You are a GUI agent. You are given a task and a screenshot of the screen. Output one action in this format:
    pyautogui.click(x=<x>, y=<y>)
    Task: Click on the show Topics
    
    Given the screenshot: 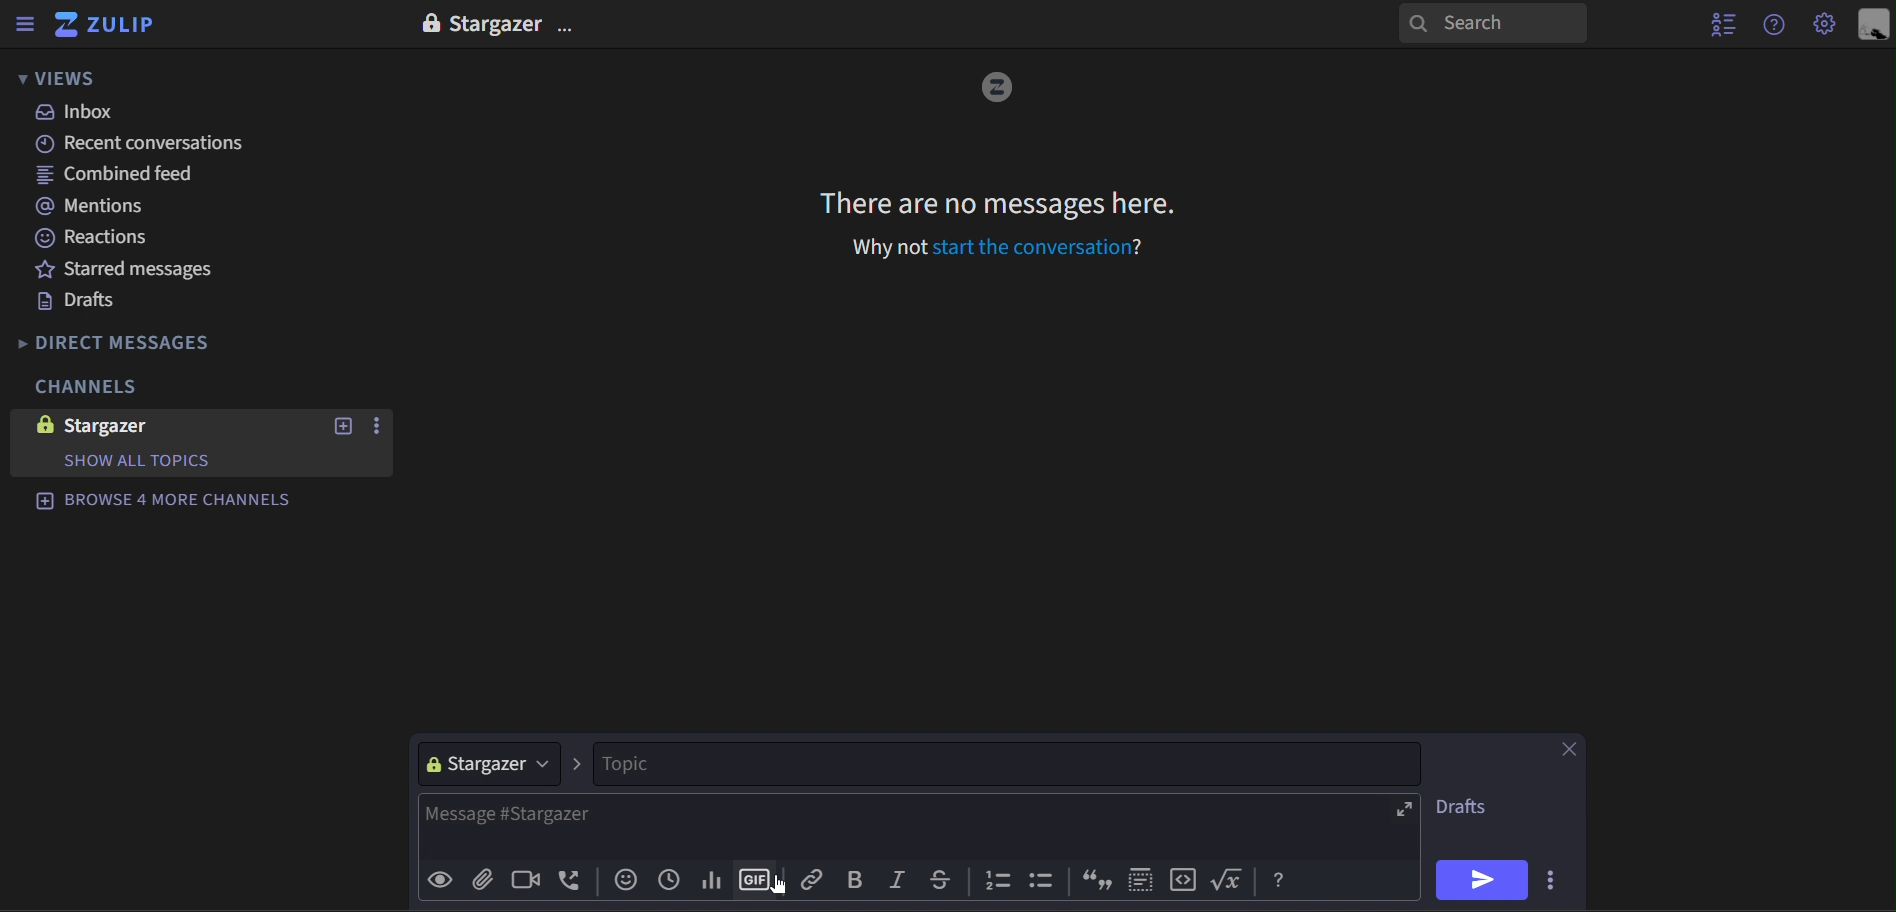 What is the action you would take?
    pyautogui.click(x=143, y=461)
    